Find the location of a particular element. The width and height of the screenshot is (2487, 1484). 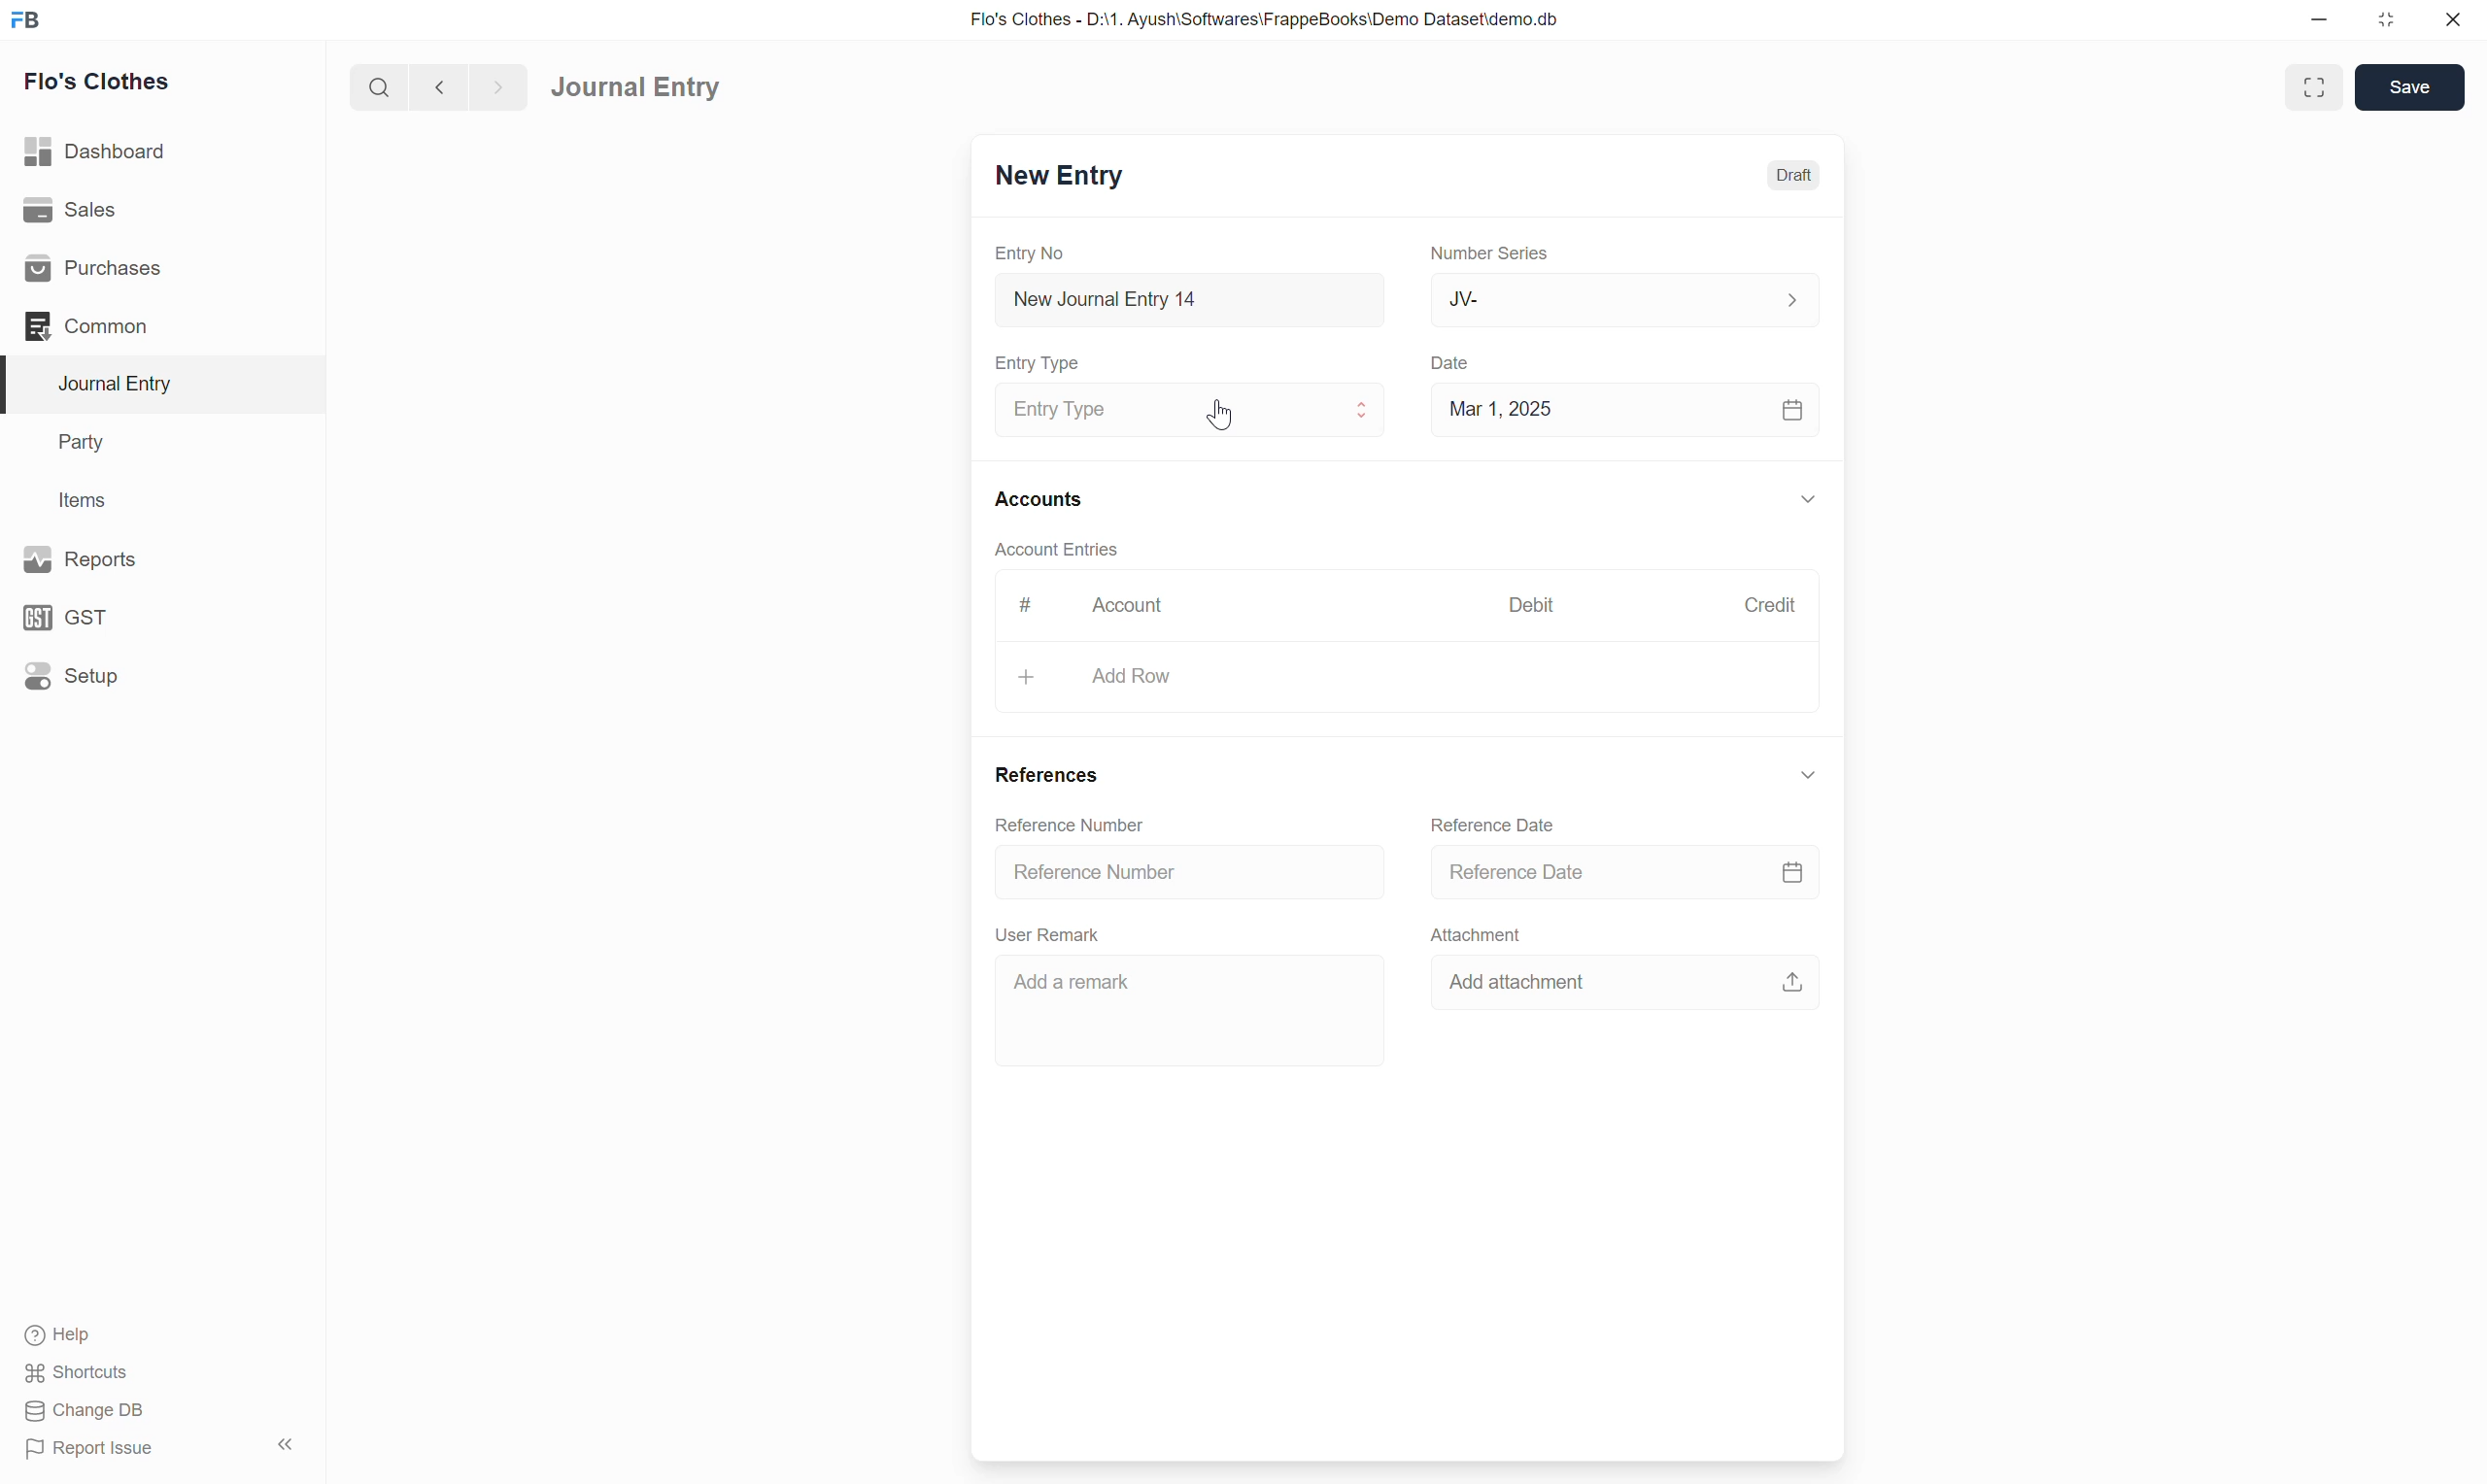

Flo's Clothes is located at coordinates (101, 81).